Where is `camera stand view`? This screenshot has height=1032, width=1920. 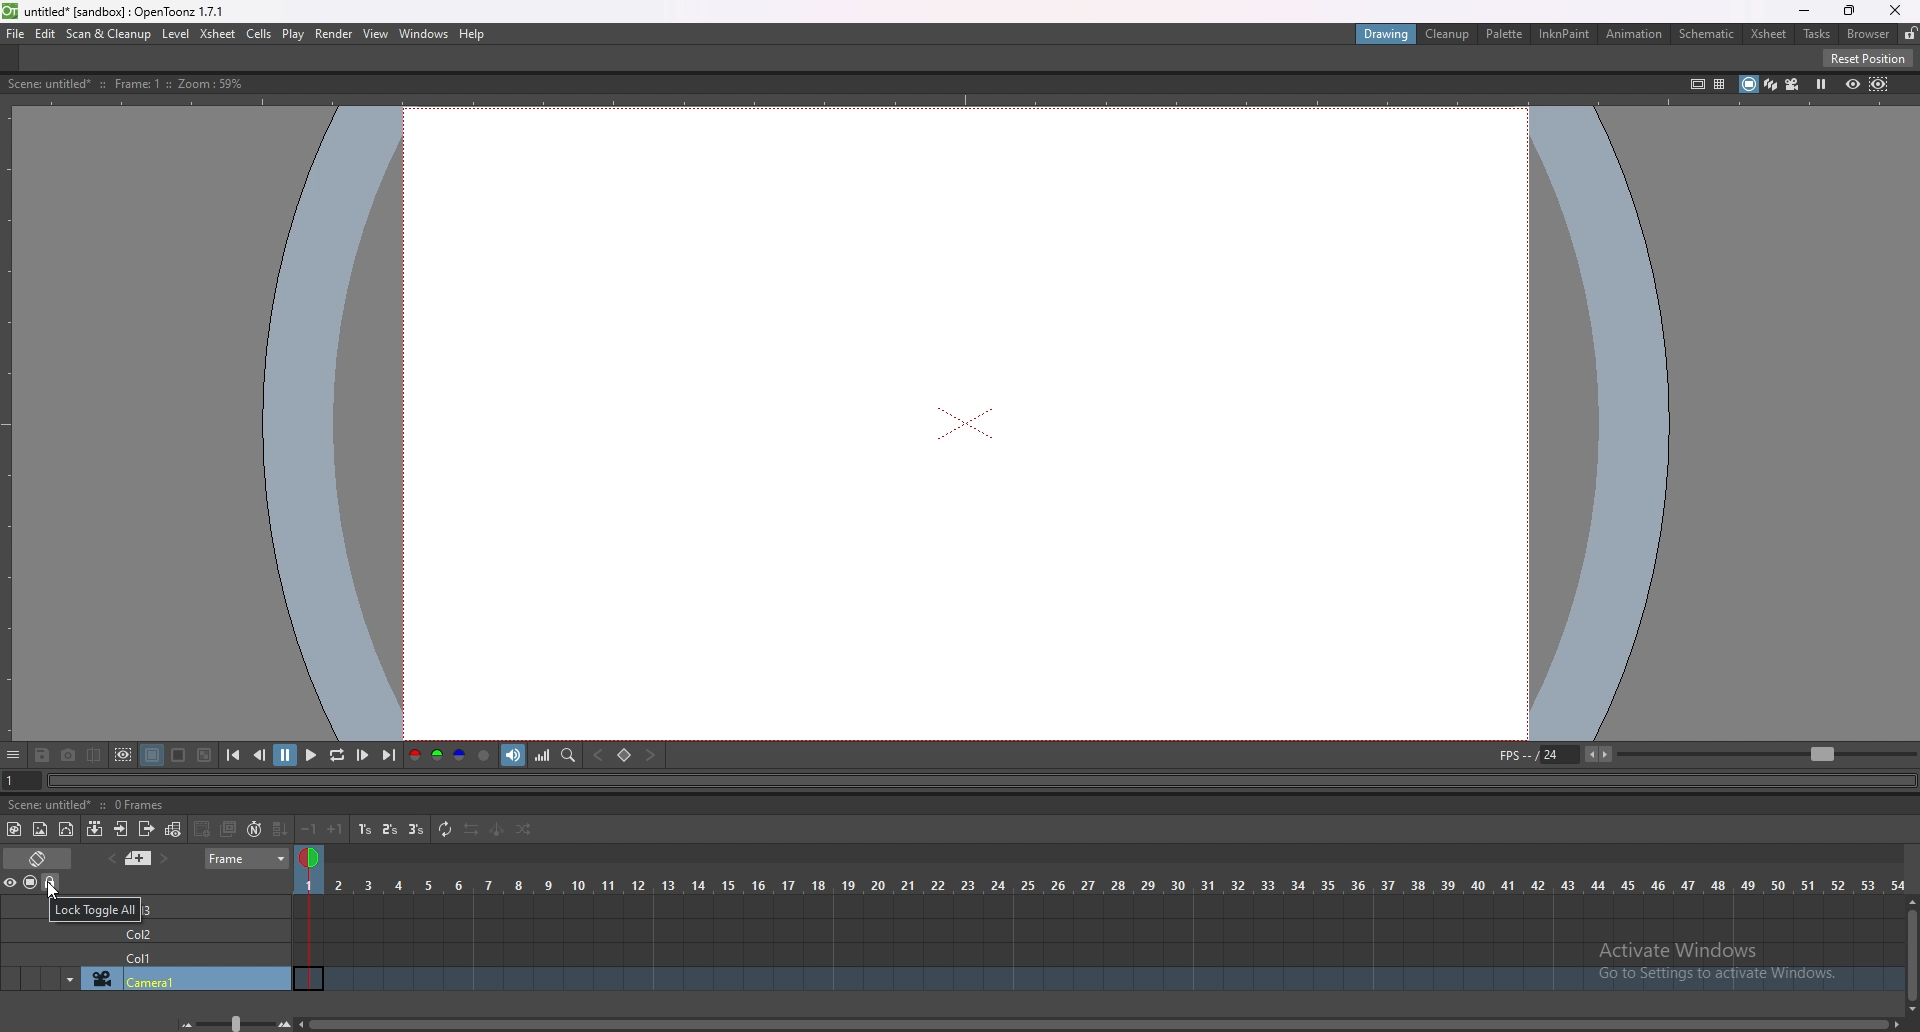
camera stand view is located at coordinates (1745, 83).